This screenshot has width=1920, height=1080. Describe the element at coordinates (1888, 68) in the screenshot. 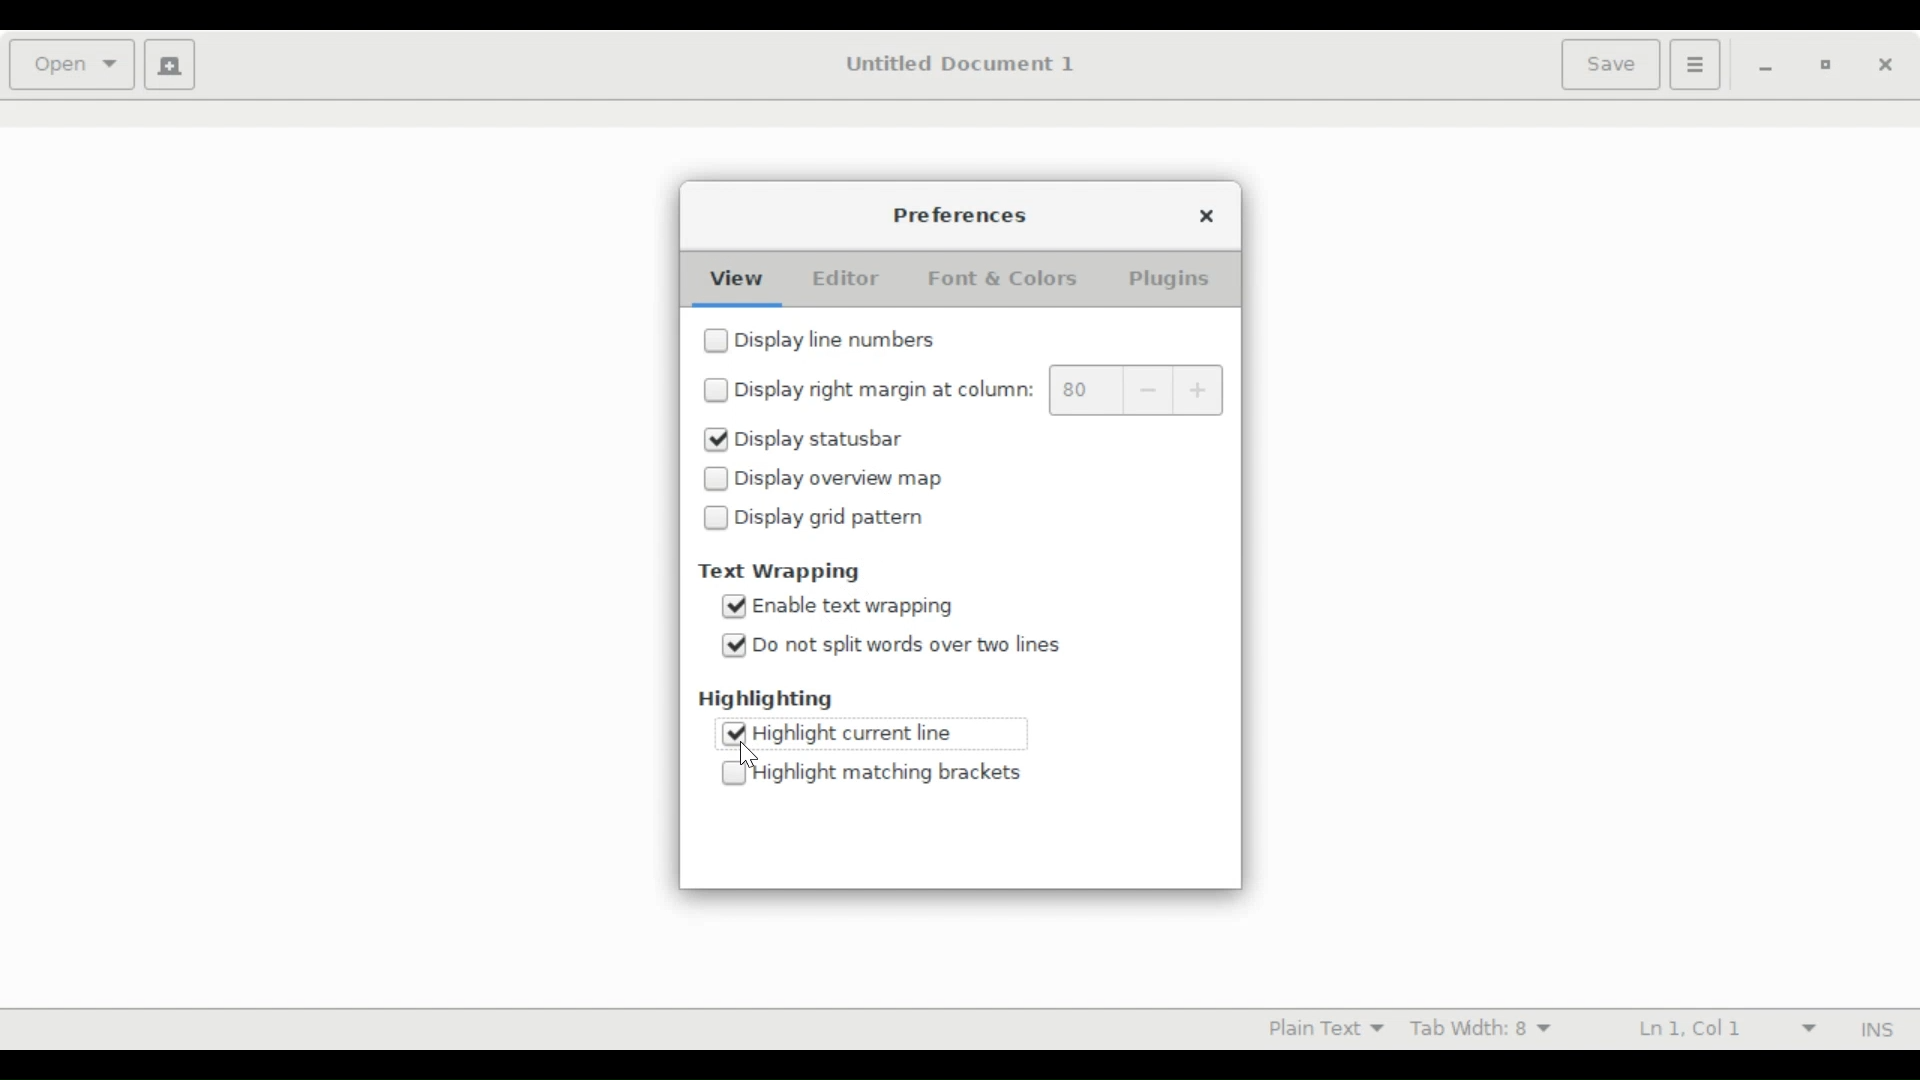

I see `Close` at that location.